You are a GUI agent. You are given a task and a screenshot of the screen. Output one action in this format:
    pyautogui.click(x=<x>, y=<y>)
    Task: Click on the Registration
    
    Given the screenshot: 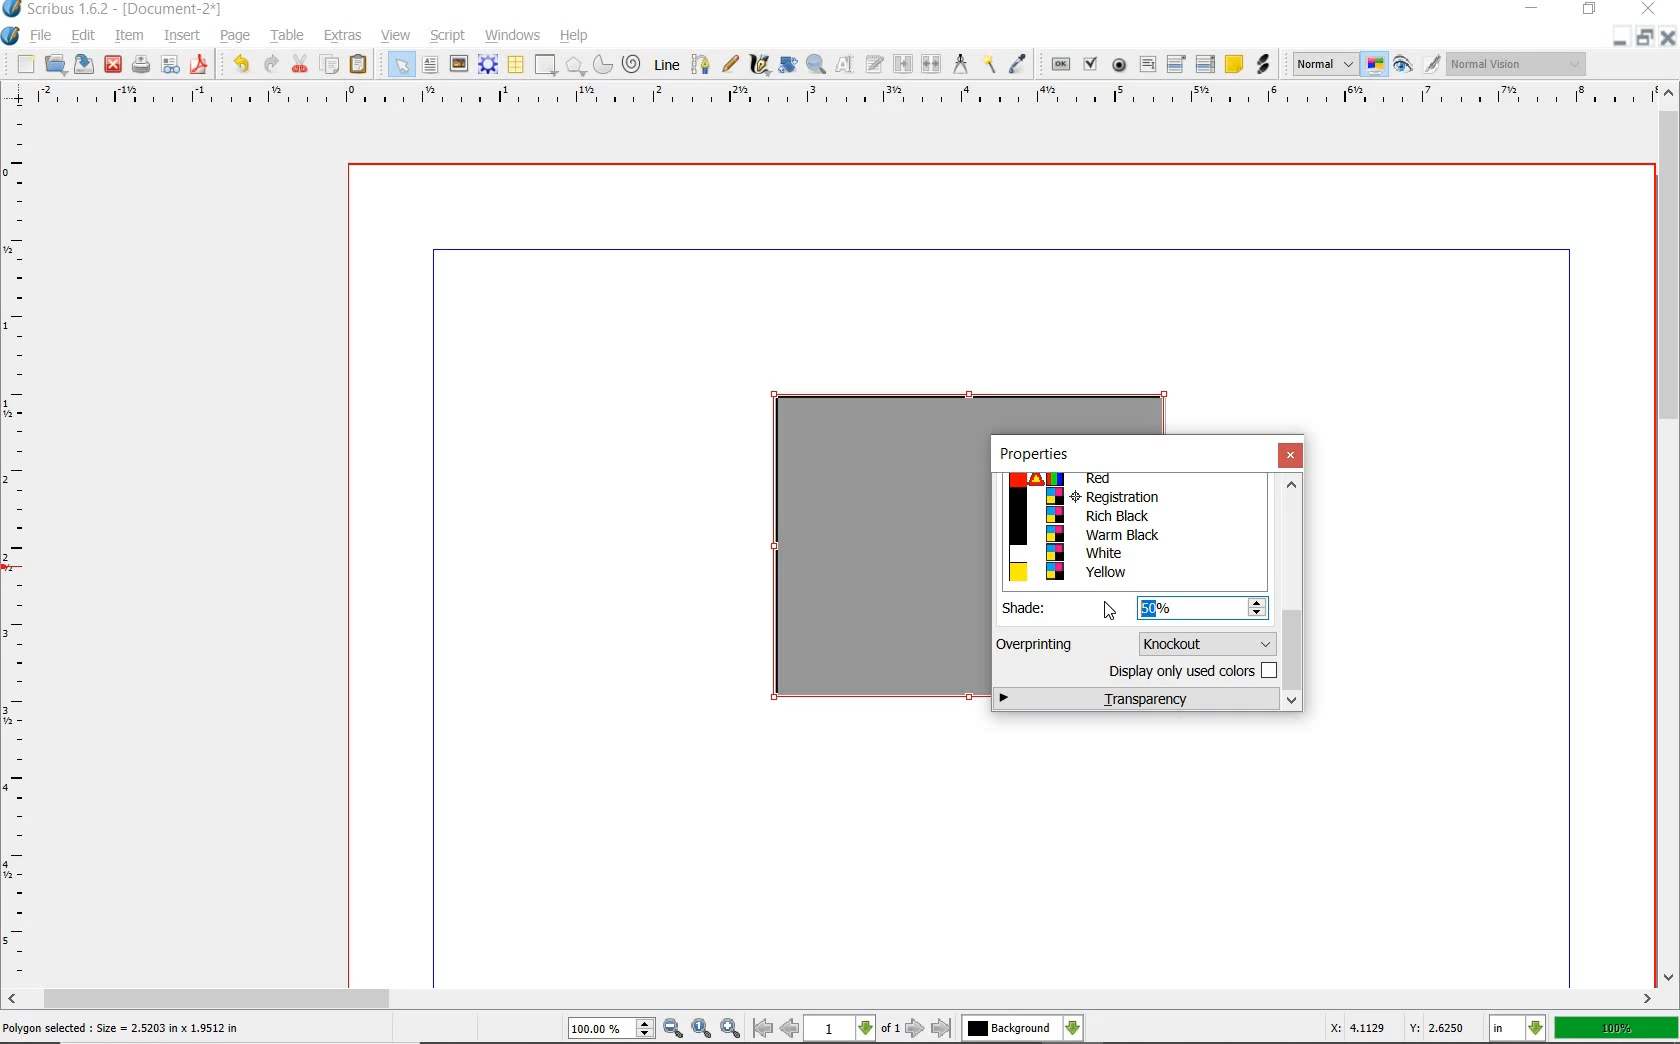 What is the action you would take?
    pyautogui.click(x=1132, y=497)
    